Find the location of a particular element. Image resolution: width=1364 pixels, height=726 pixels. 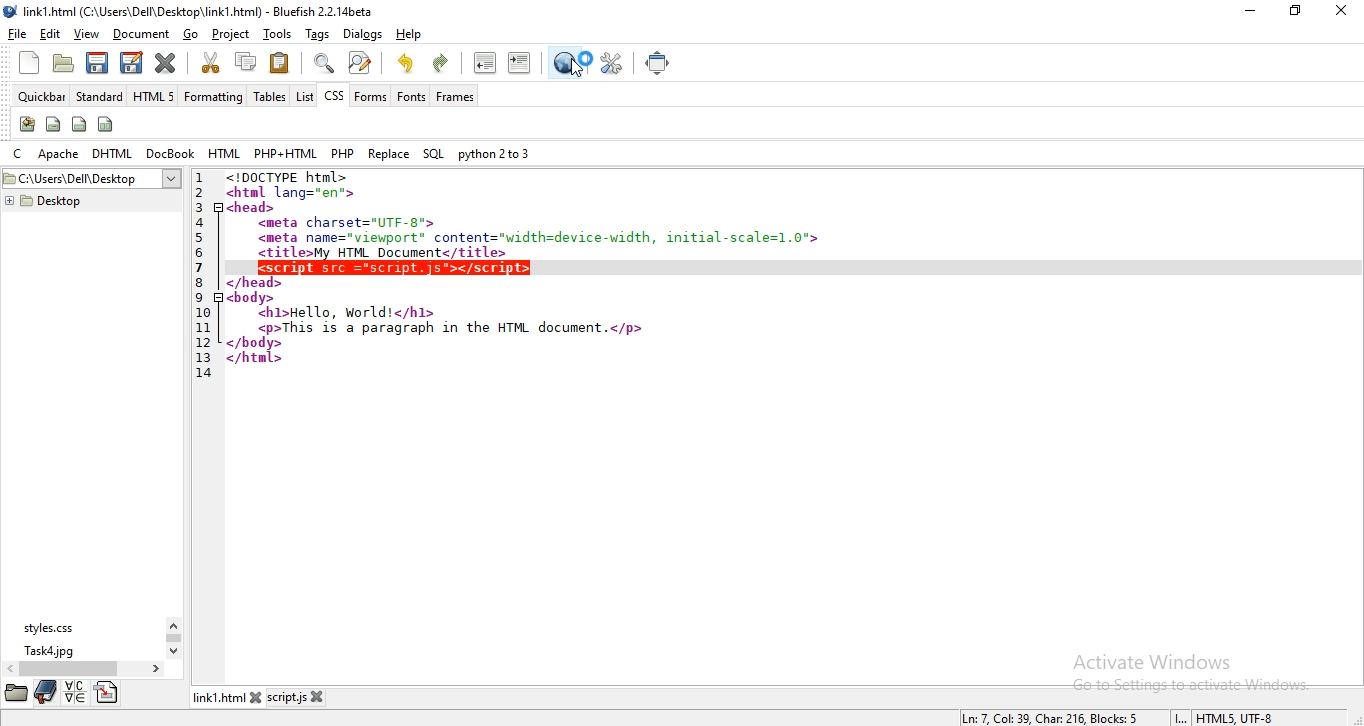

paste is located at coordinates (281, 63).